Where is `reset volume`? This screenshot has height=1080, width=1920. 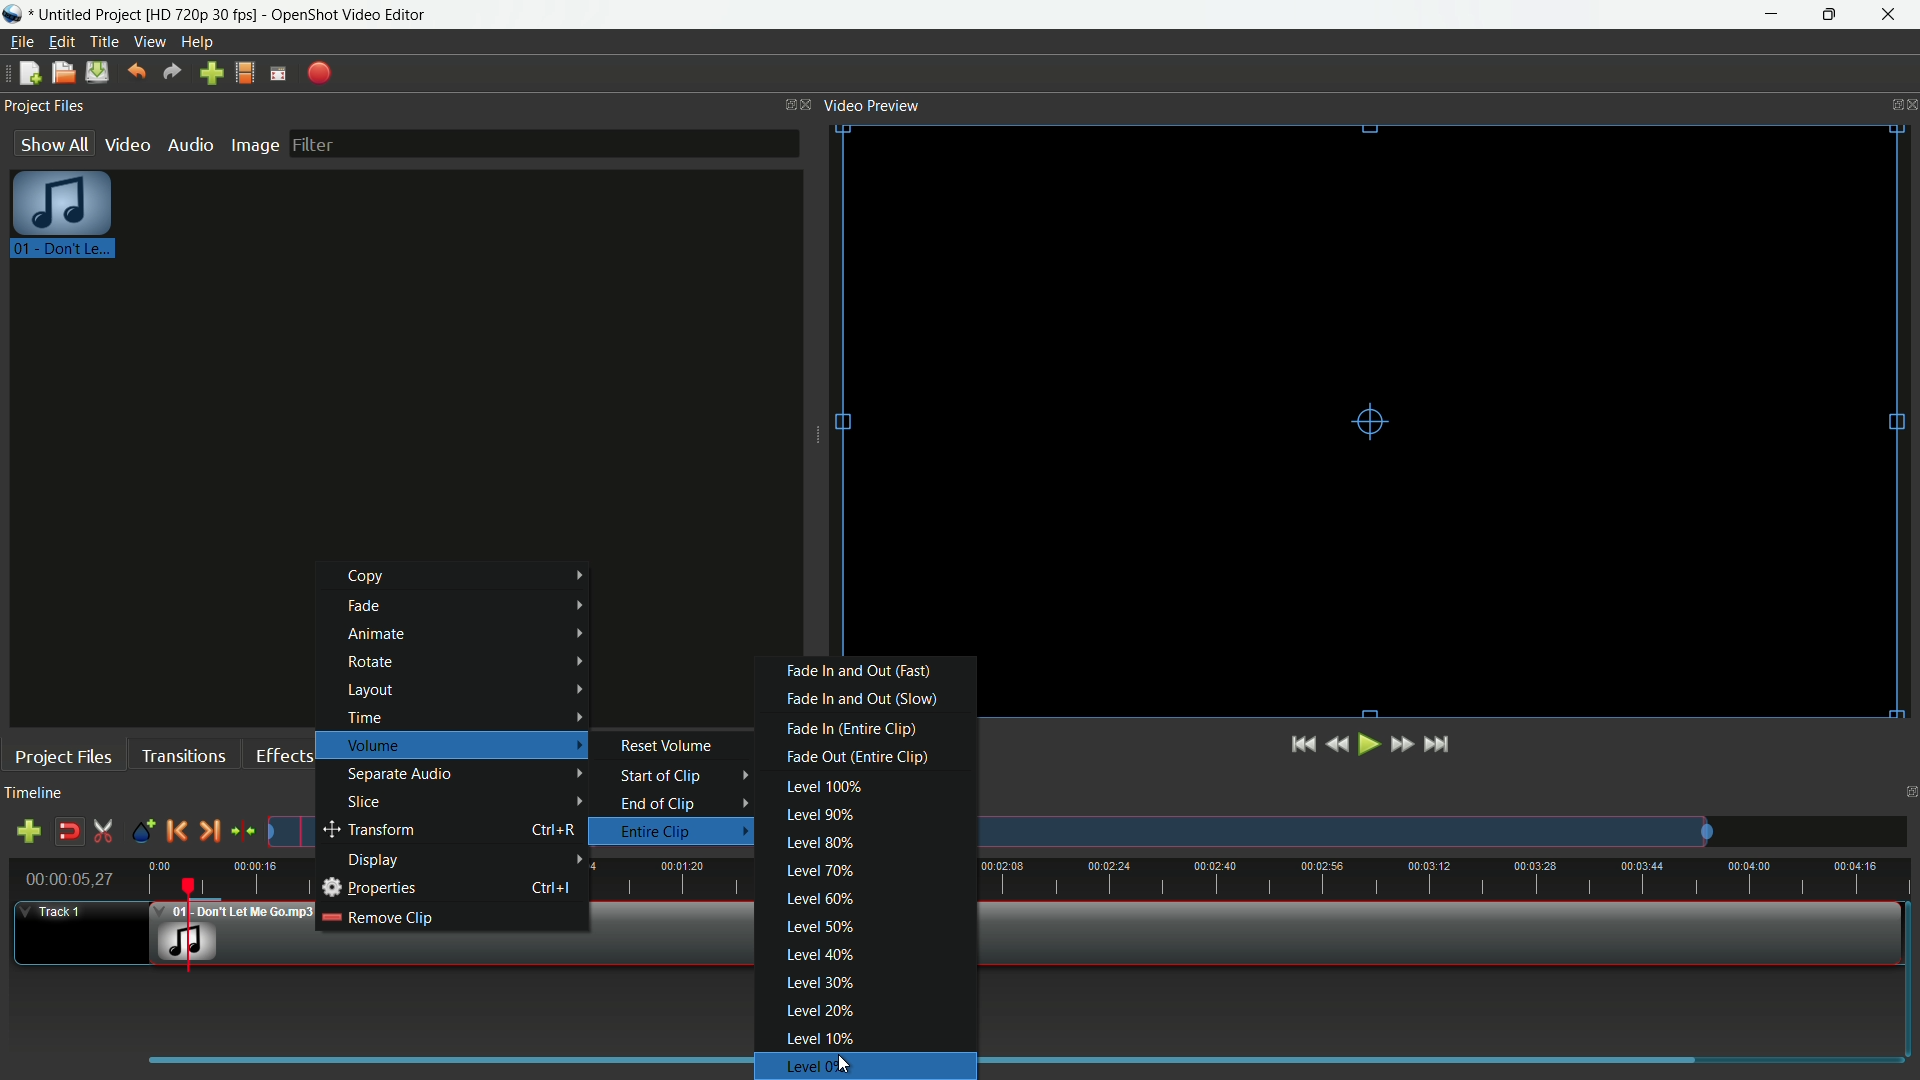 reset volume is located at coordinates (668, 745).